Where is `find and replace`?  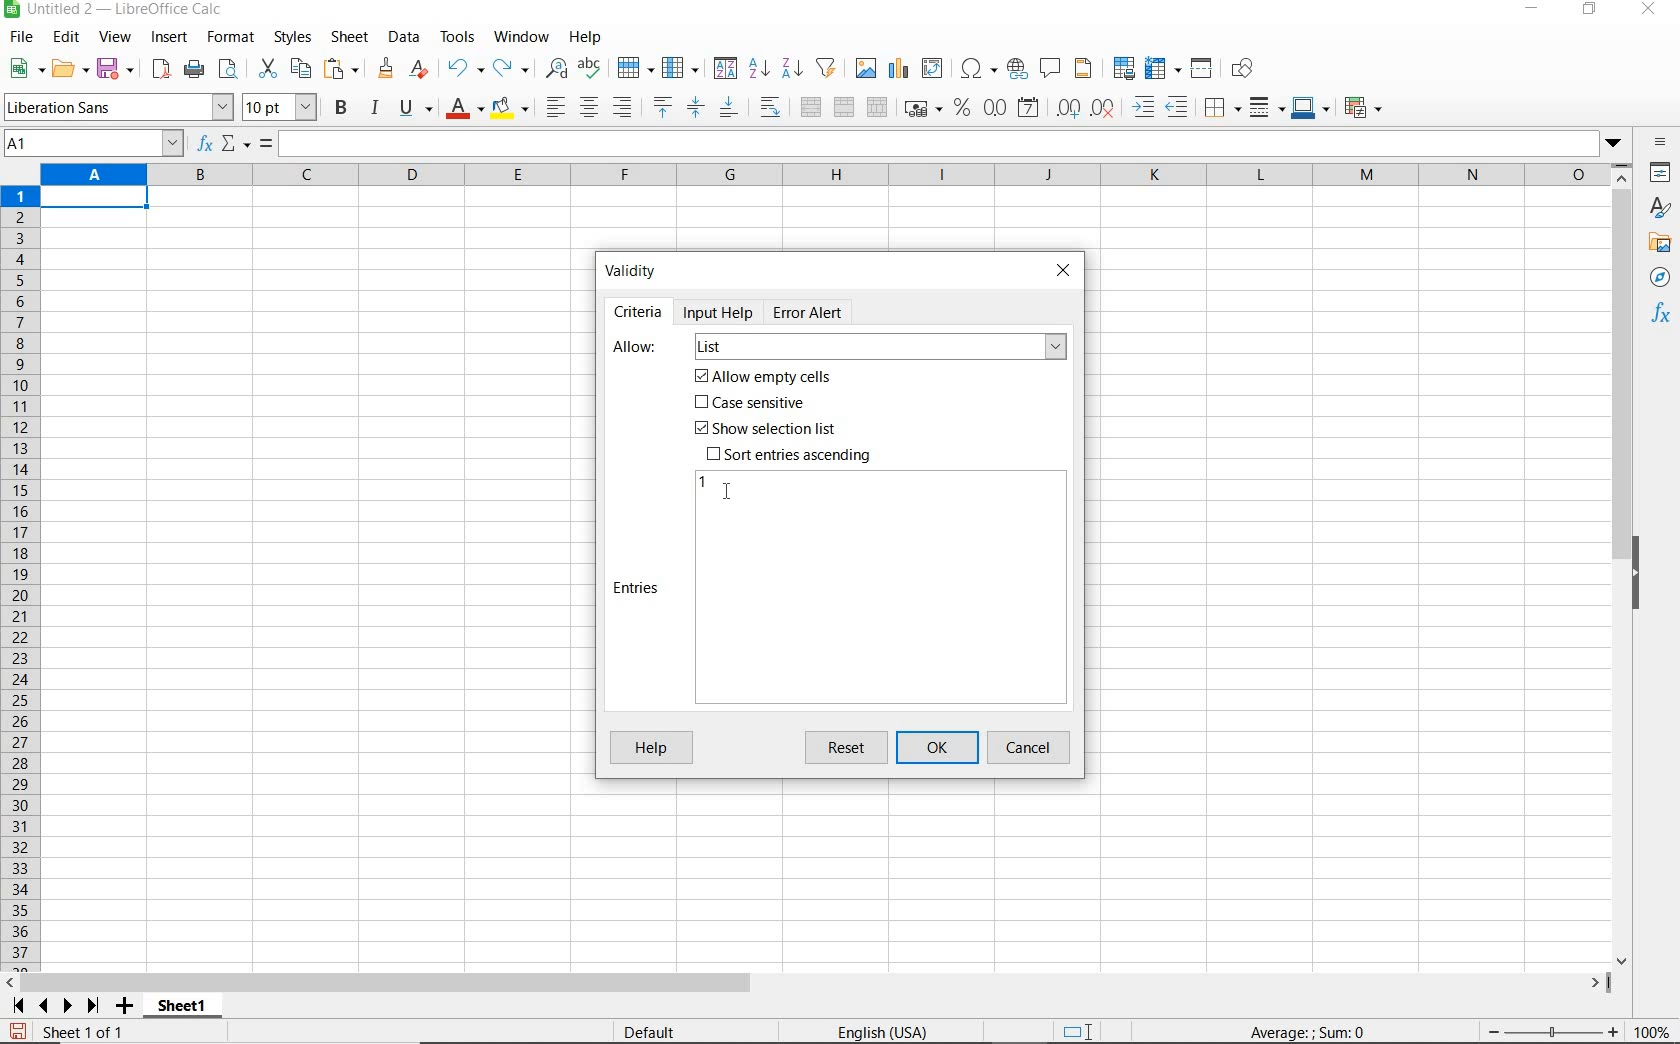
find and replace is located at coordinates (555, 69).